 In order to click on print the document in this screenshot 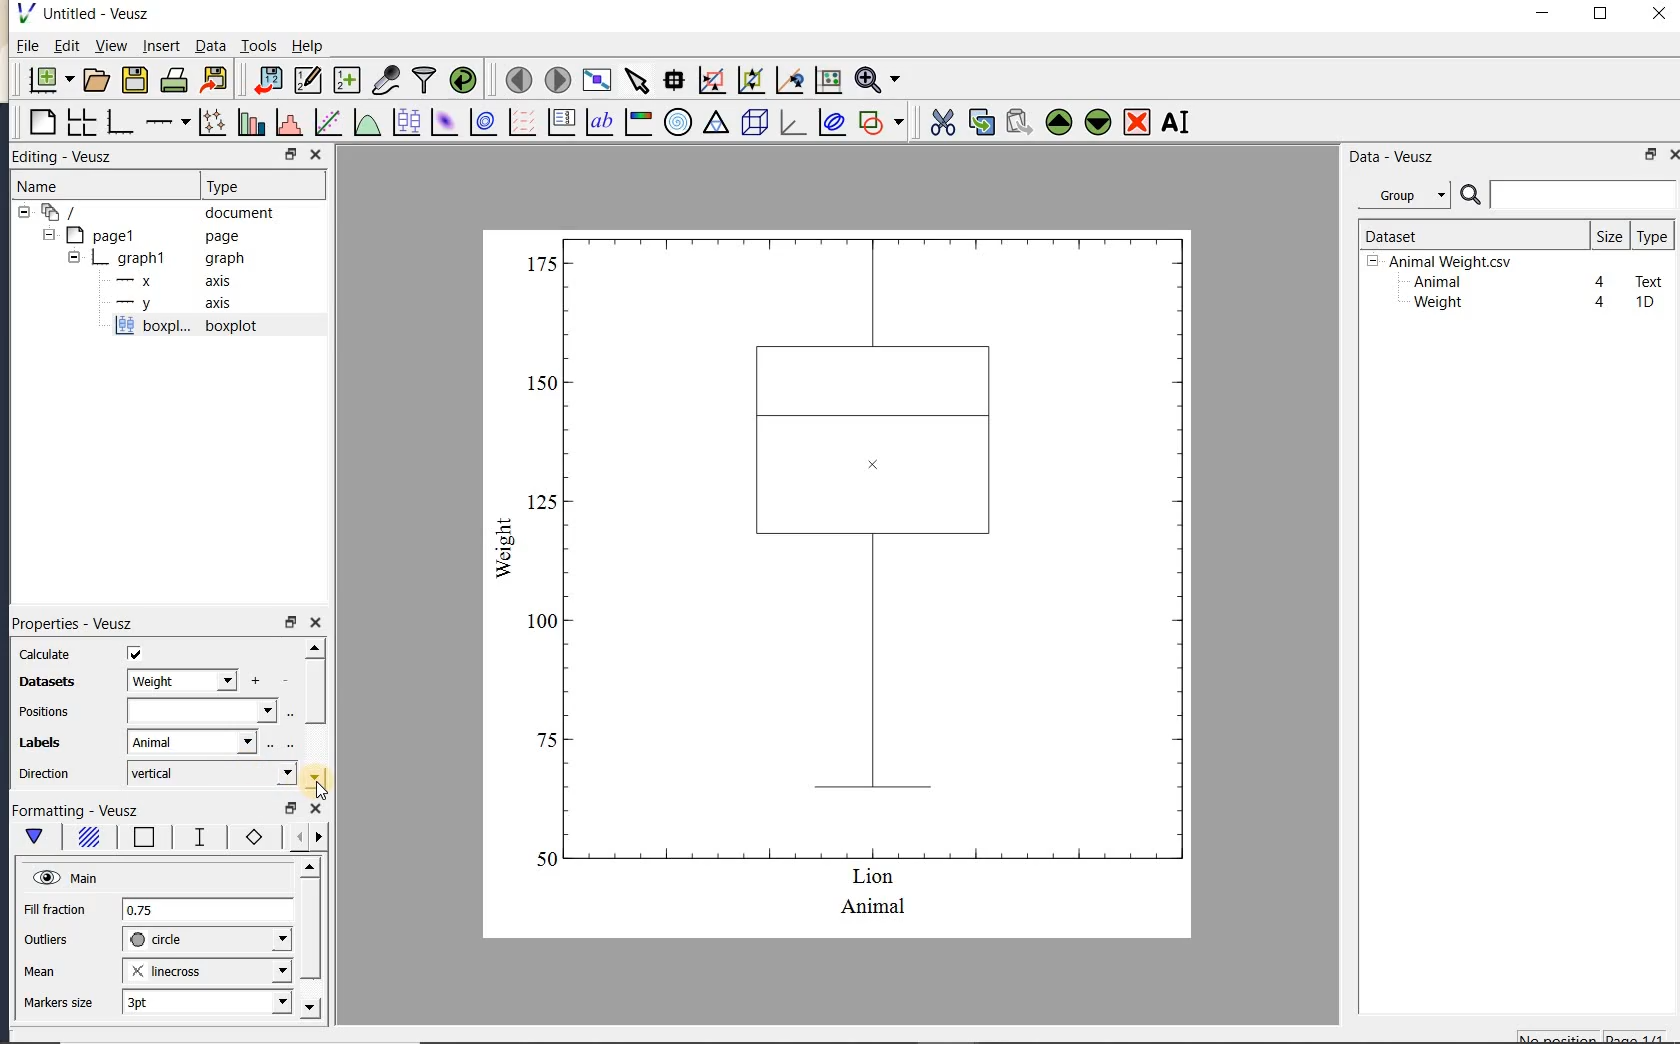, I will do `click(174, 80)`.